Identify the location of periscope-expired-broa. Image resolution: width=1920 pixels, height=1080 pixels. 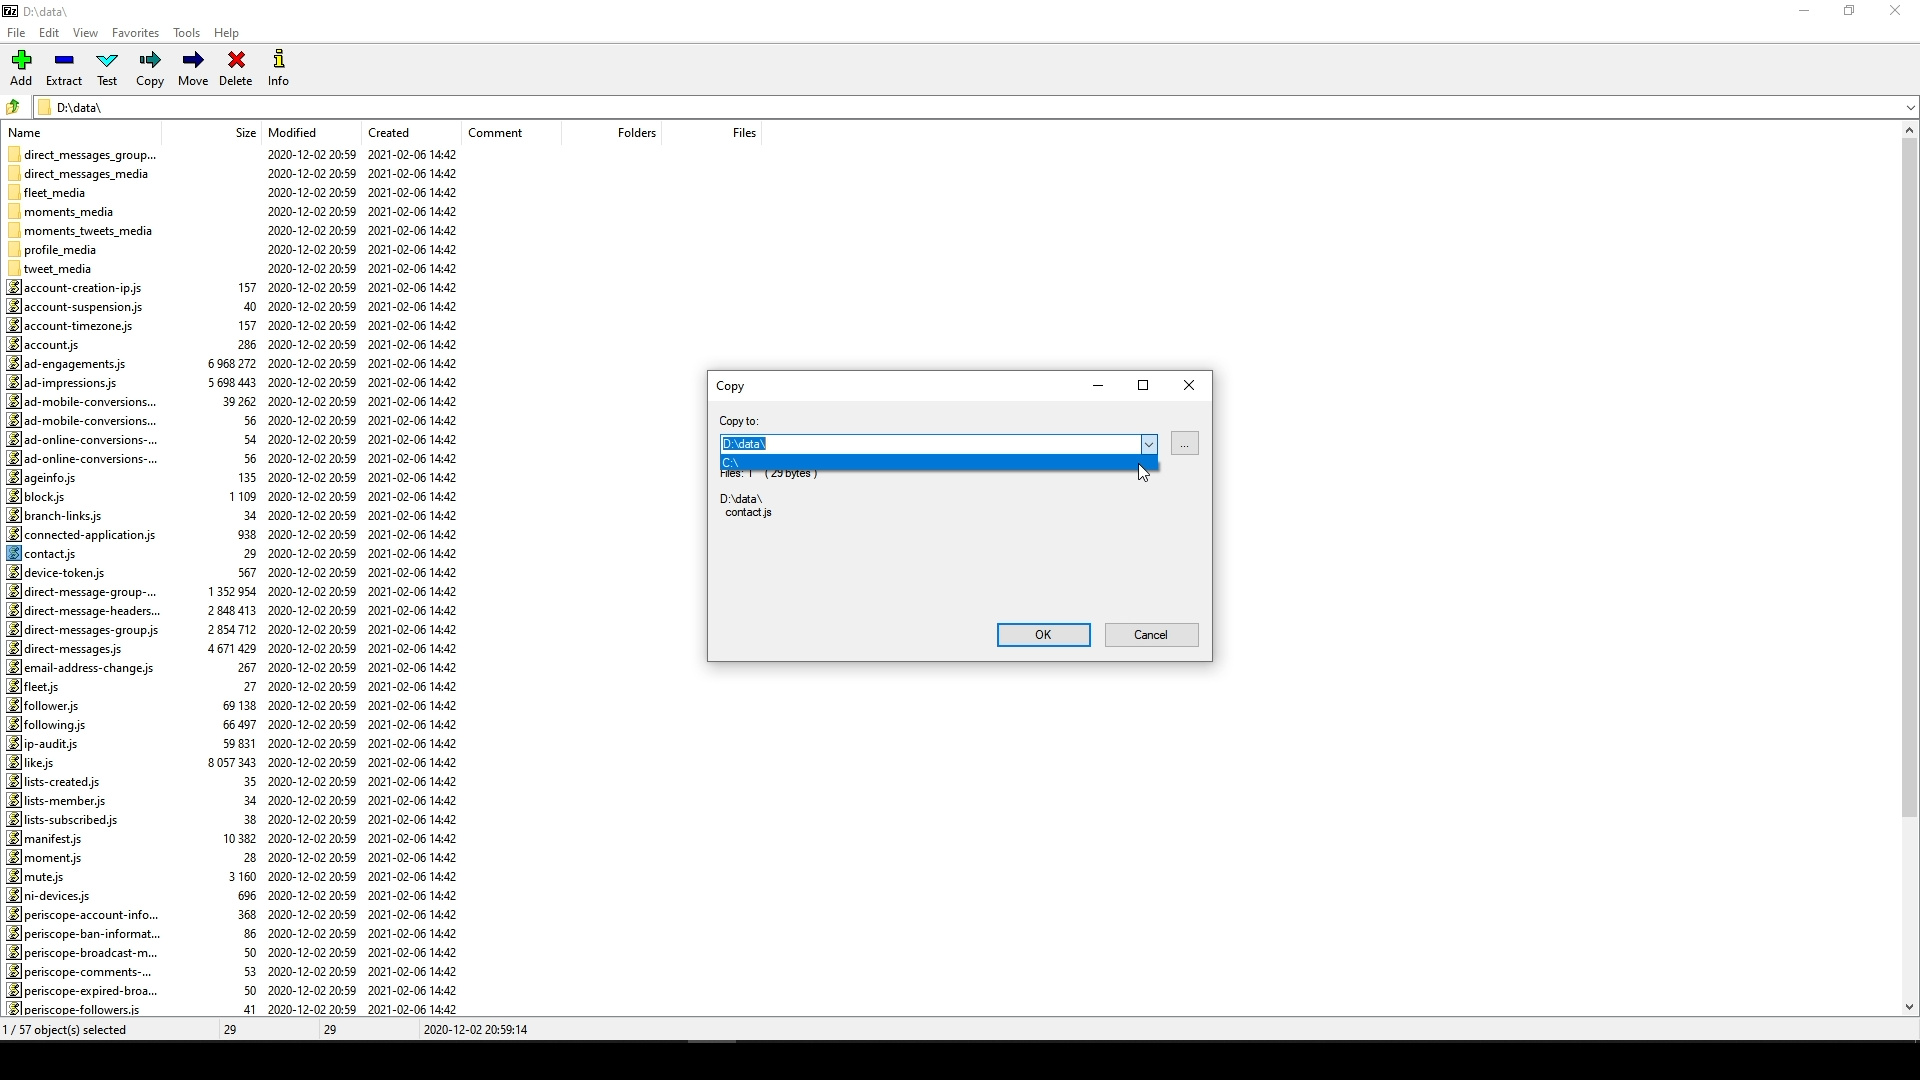
(84, 989).